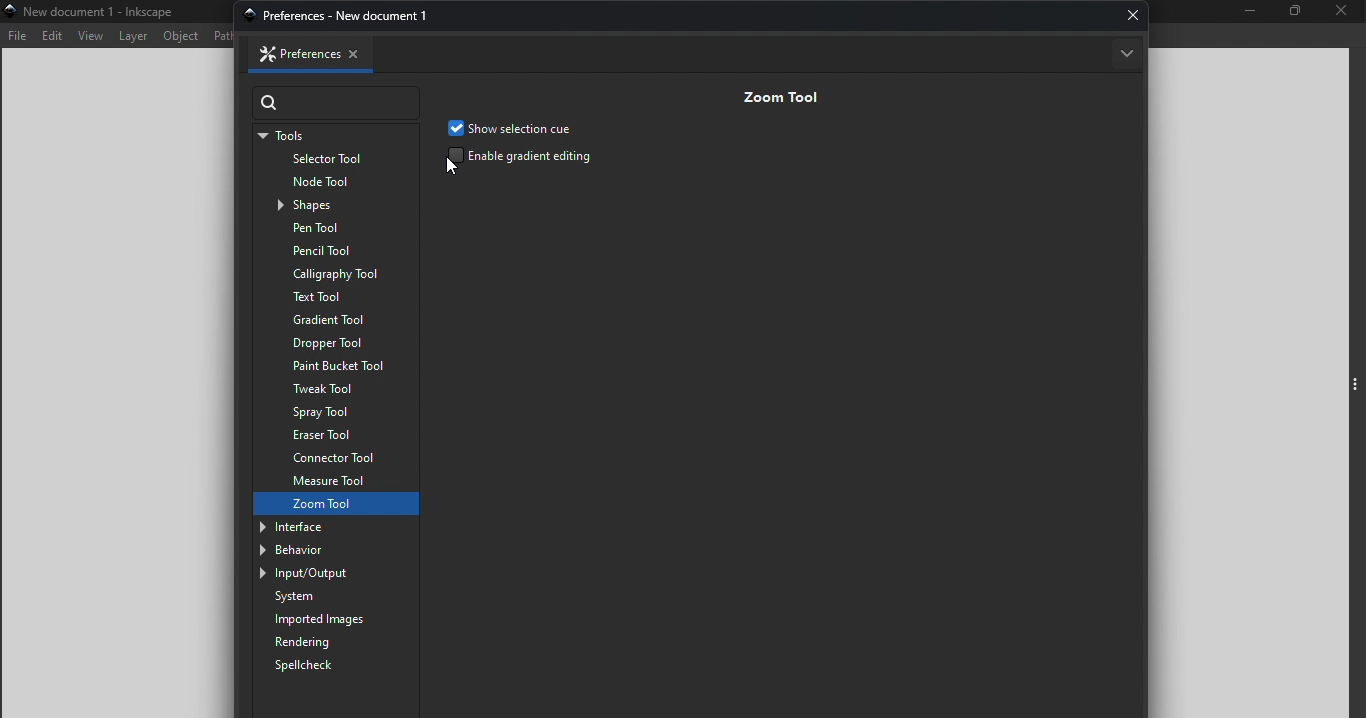  What do you see at coordinates (330, 274) in the screenshot?
I see `Calligraphy tool` at bounding box center [330, 274].